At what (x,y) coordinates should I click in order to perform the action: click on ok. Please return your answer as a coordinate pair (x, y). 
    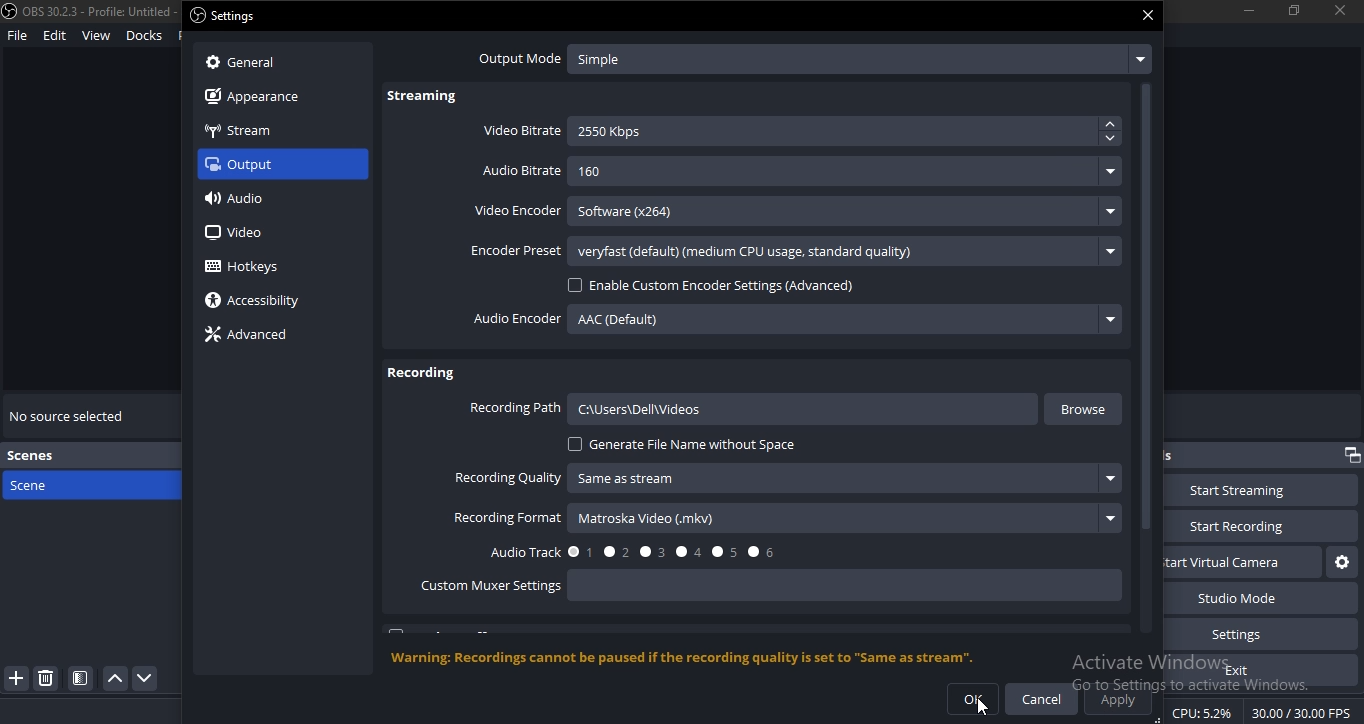
    Looking at the image, I should click on (973, 699).